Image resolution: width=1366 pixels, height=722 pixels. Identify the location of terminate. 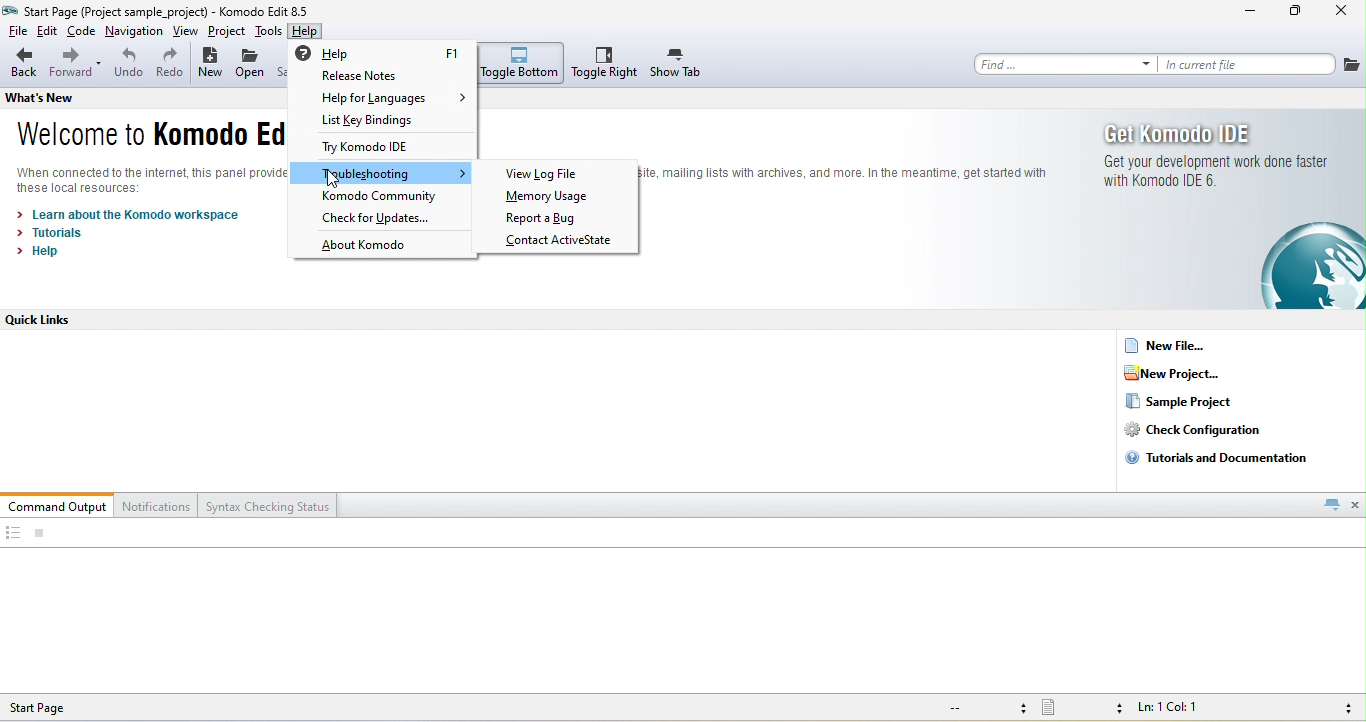
(40, 534).